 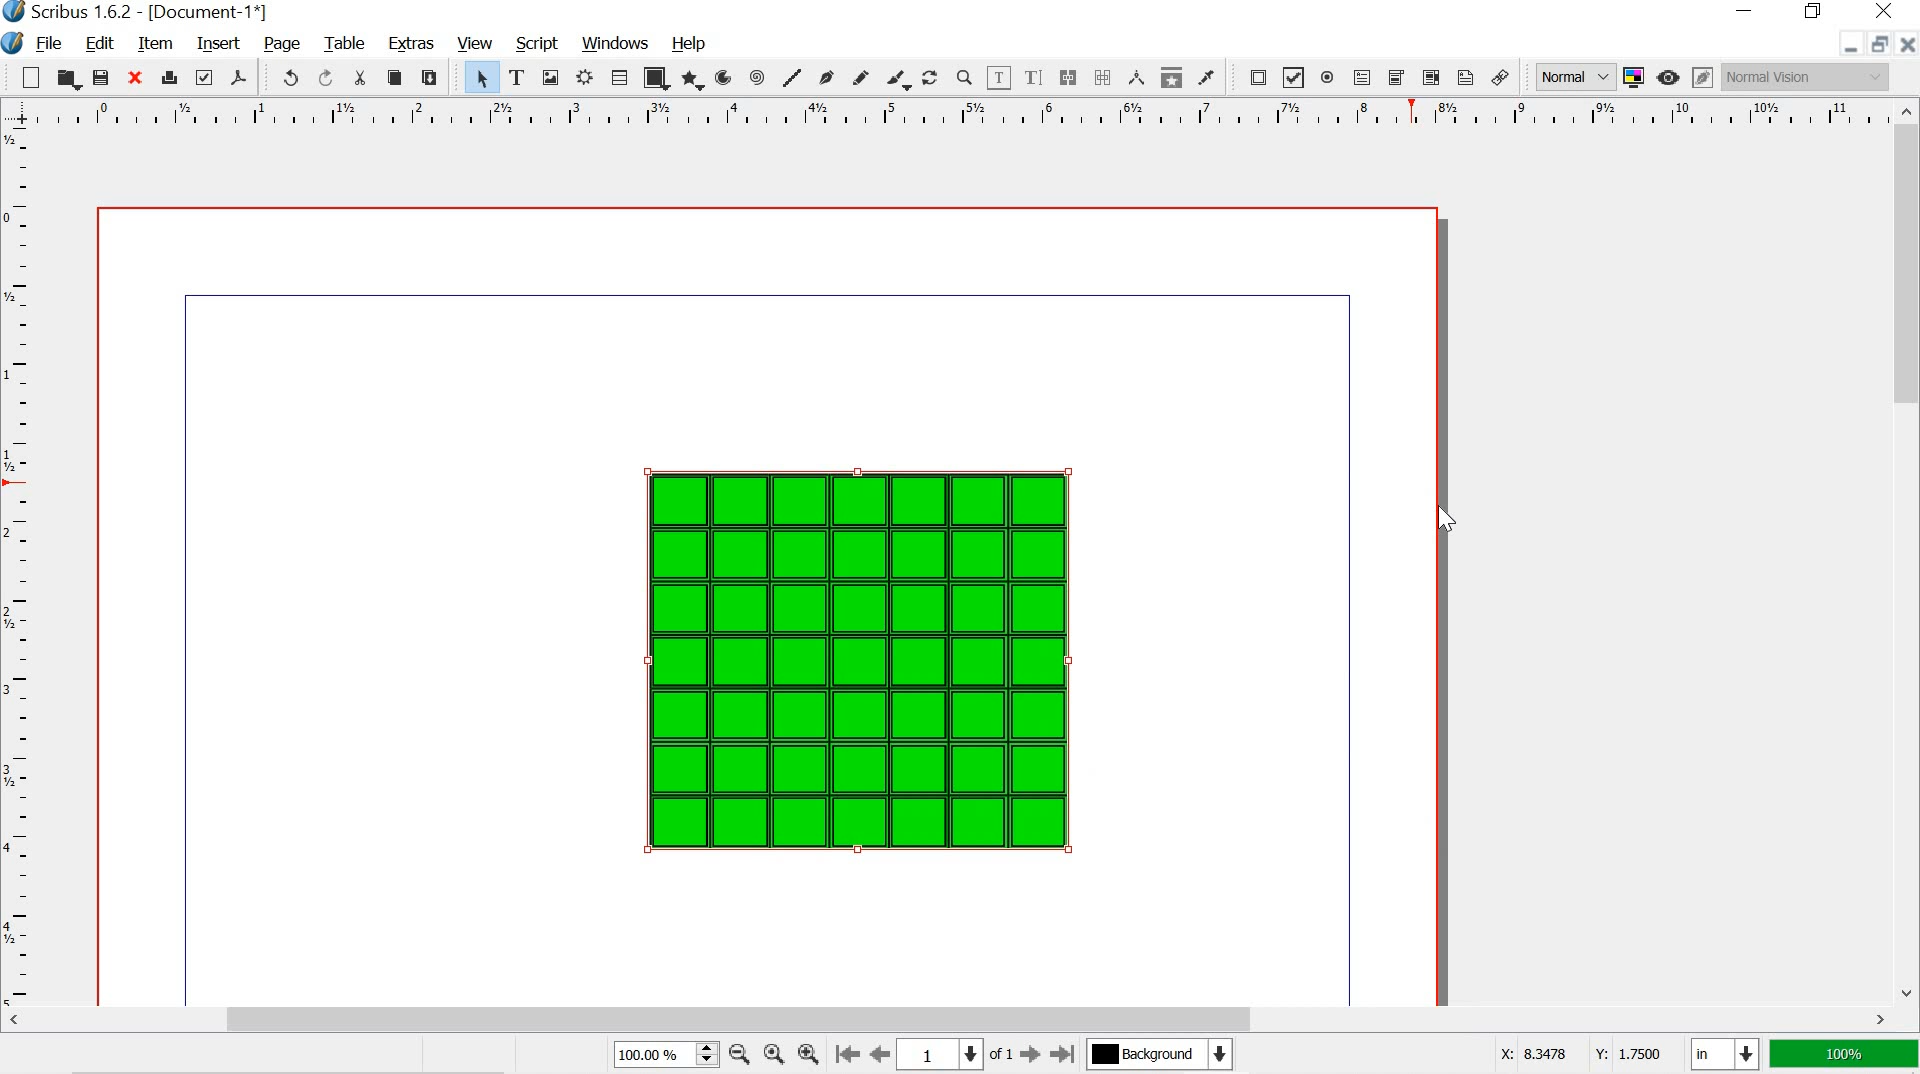 What do you see at coordinates (896, 78) in the screenshot?
I see `calligraphic line` at bounding box center [896, 78].